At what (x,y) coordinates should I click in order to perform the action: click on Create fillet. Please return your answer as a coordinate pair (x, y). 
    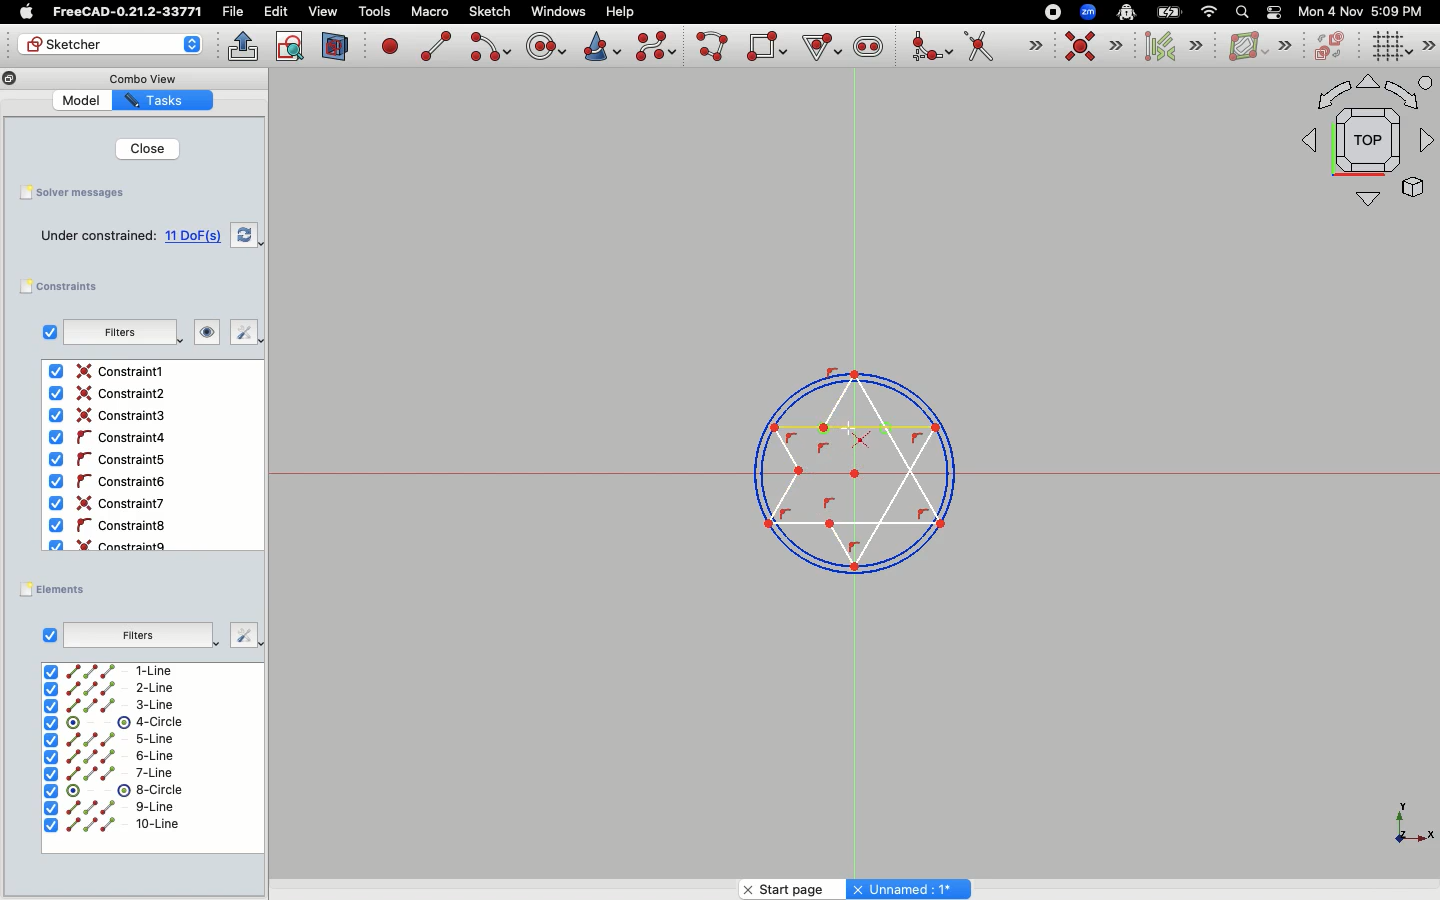
    Looking at the image, I should click on (930, 48).